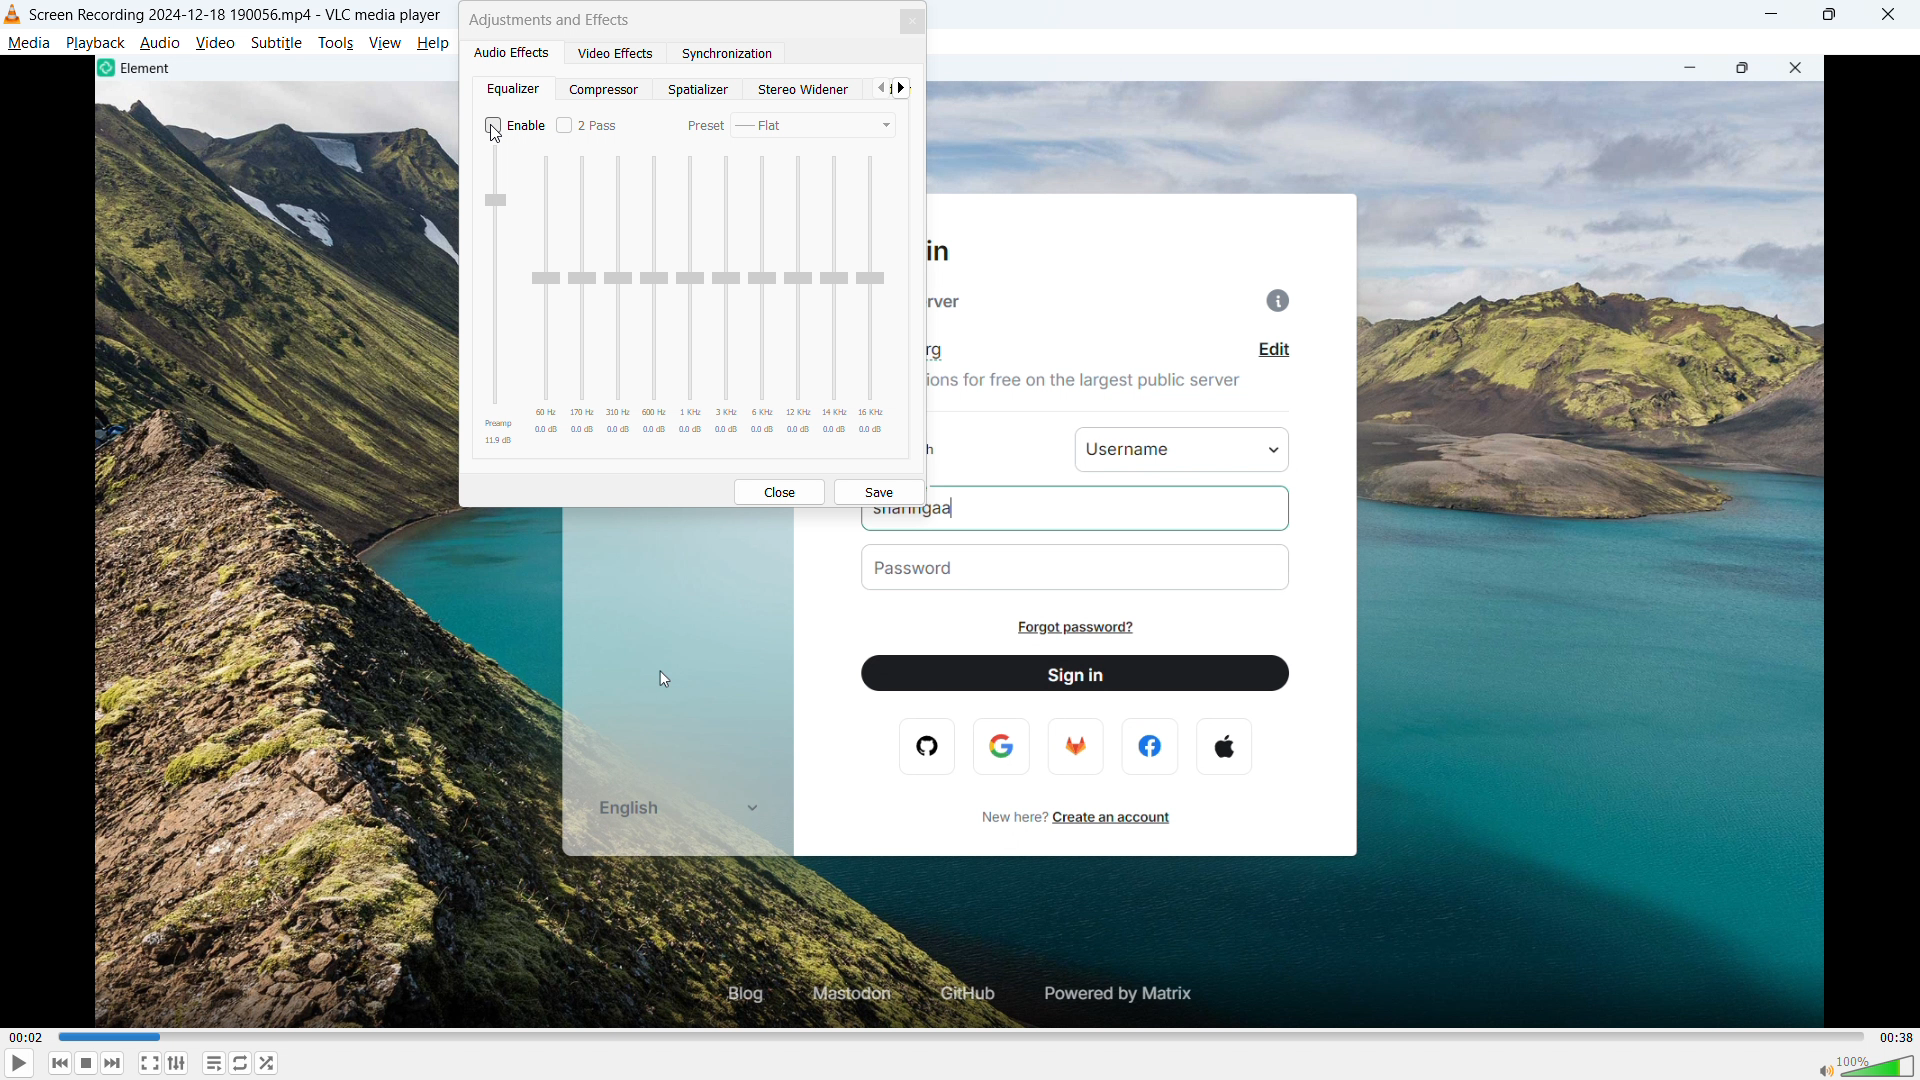  What do you see at coordinates (705, 126) in the screenshot?
I see `preset` at bounding box center [705, 126].